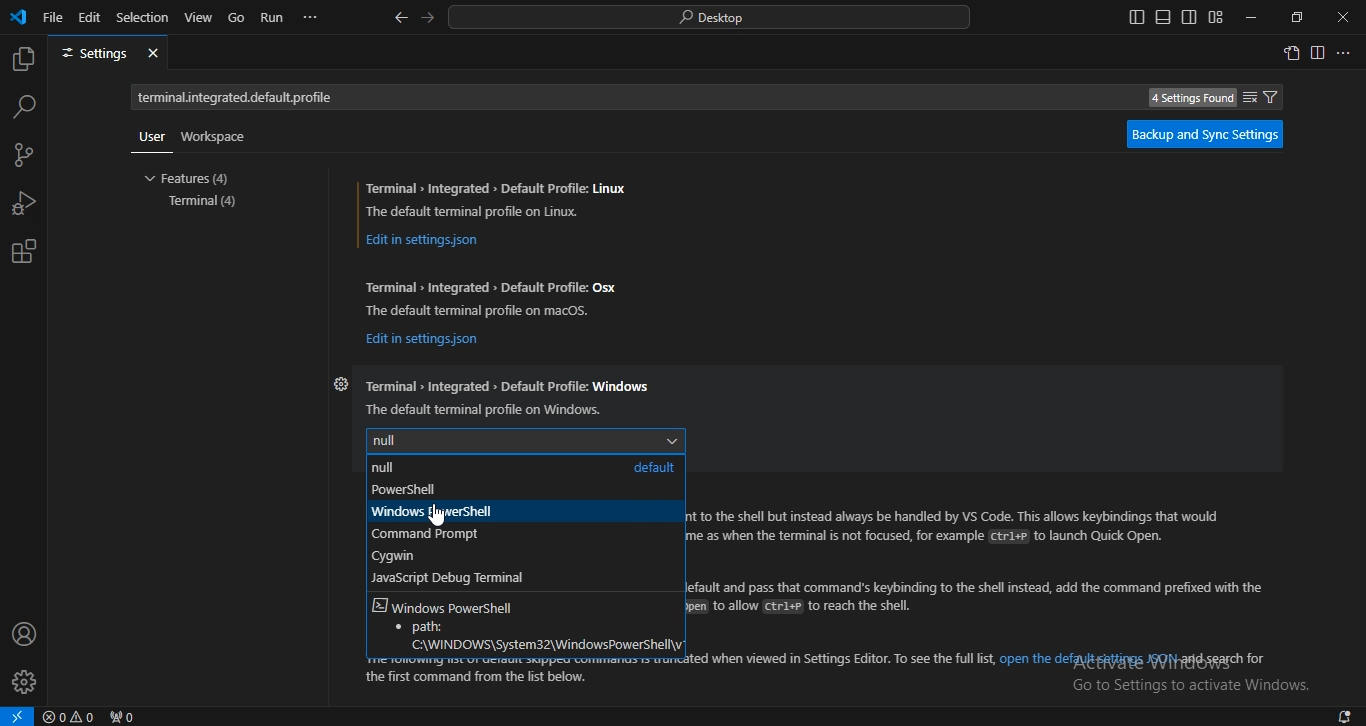 The width and height of the screenshot is (1366, 726). I want to click on settings, so click(108, 53).